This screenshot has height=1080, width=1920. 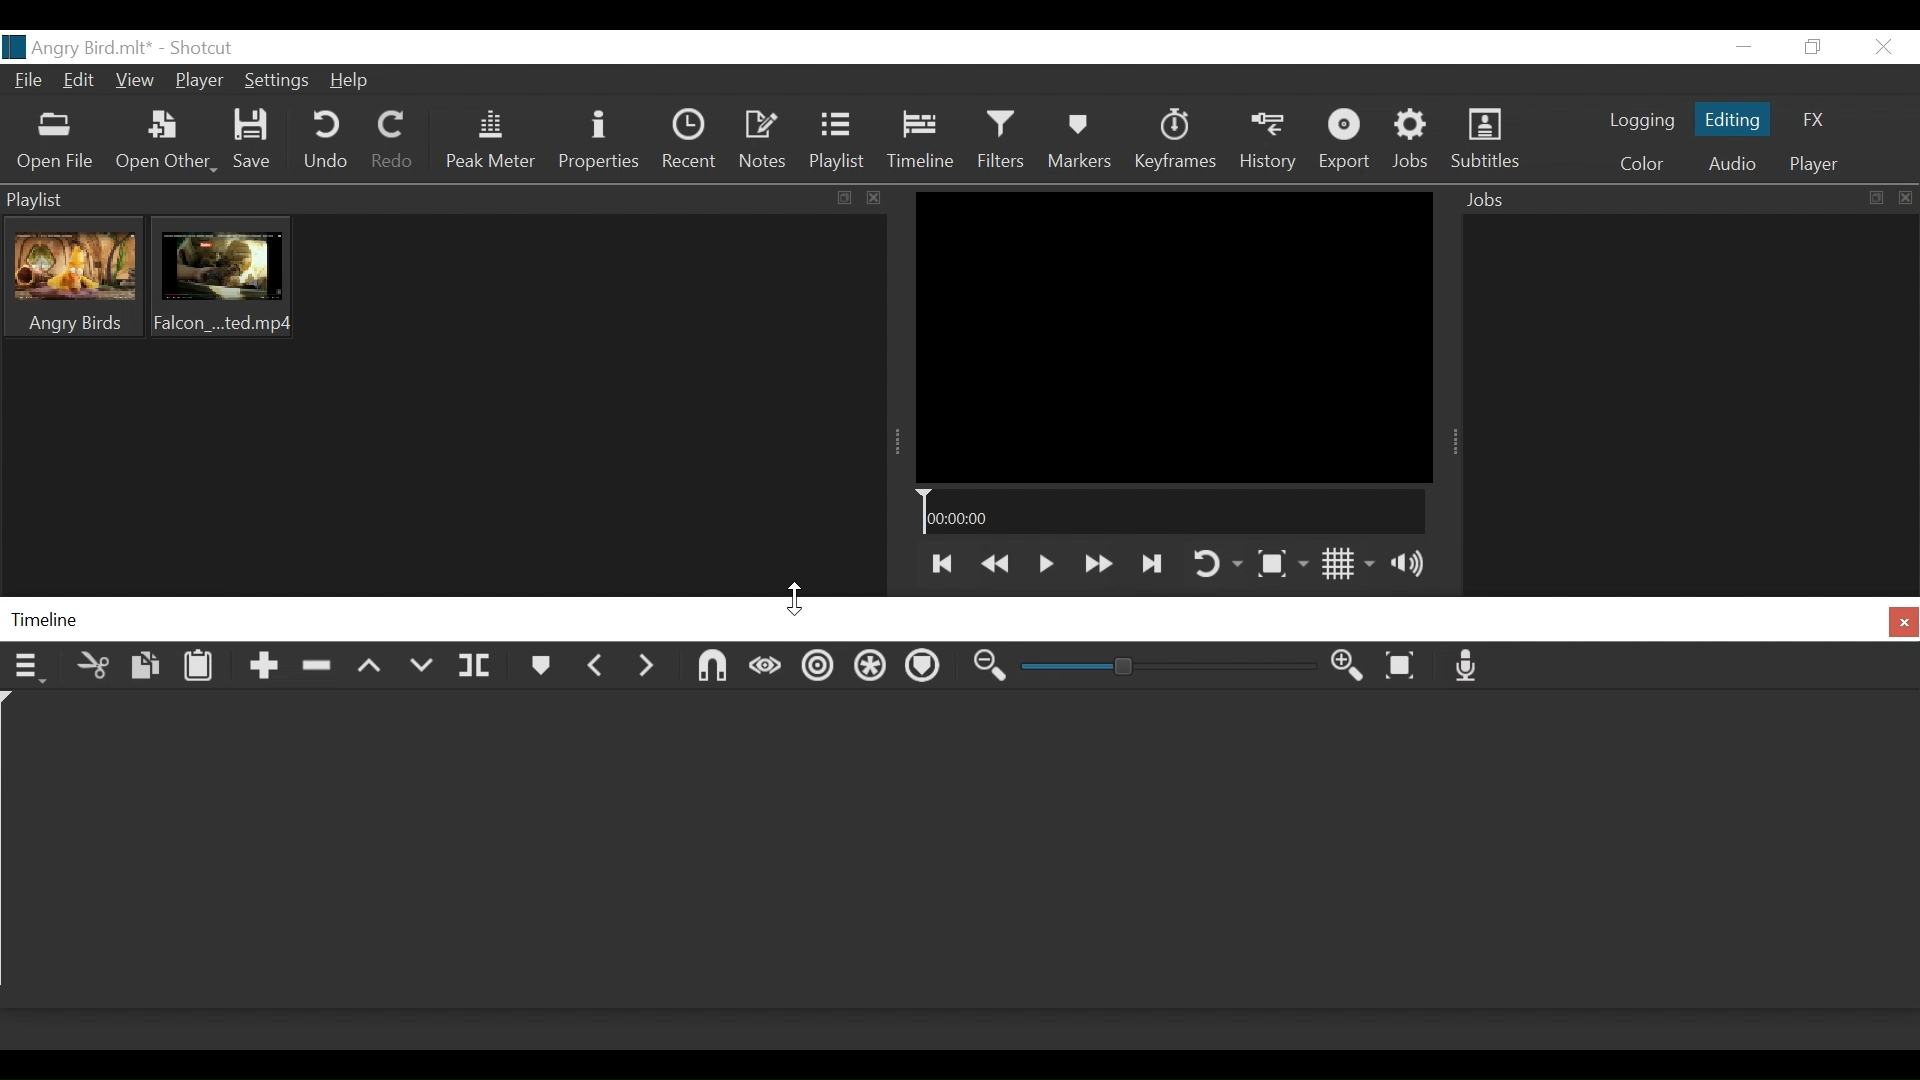 I want to click on Timeline menu, so click(x=29, y=668).